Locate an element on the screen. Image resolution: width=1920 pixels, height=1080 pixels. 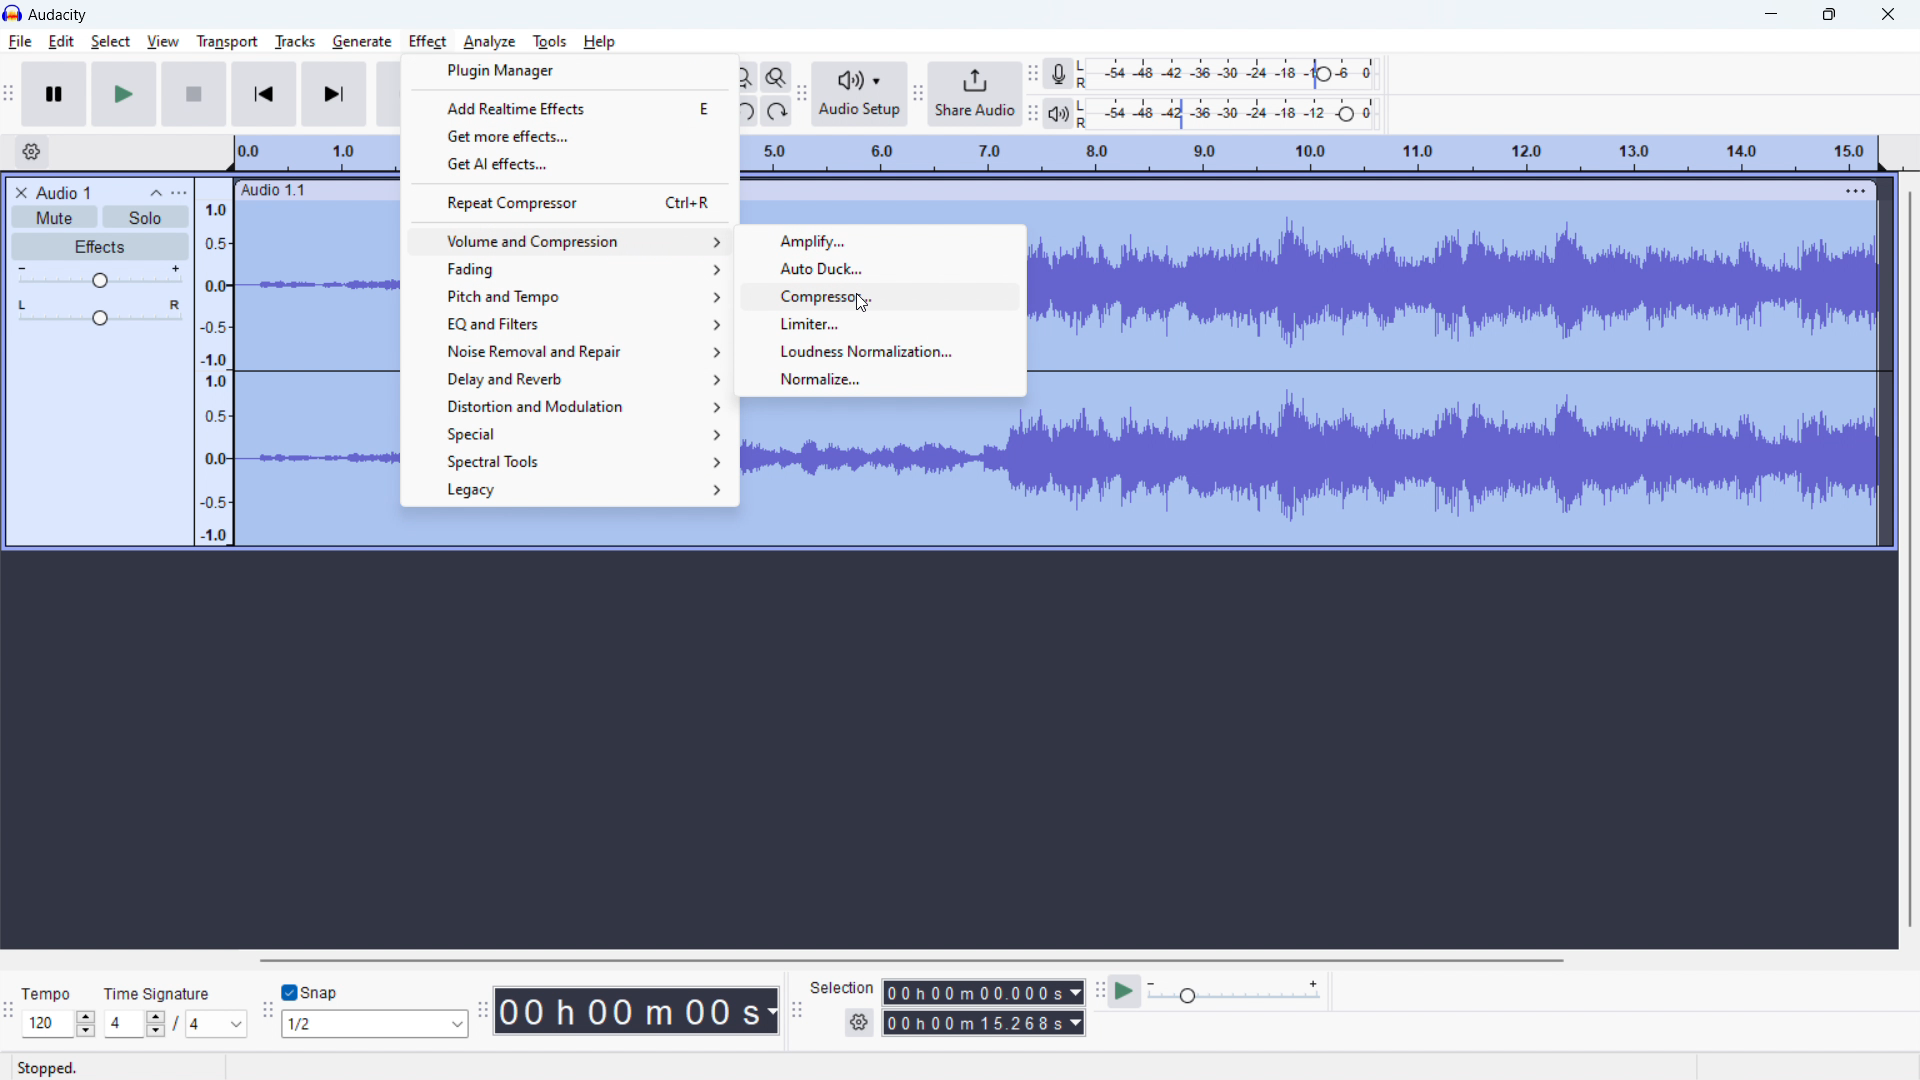
volume is located at coordinates (98, 277).